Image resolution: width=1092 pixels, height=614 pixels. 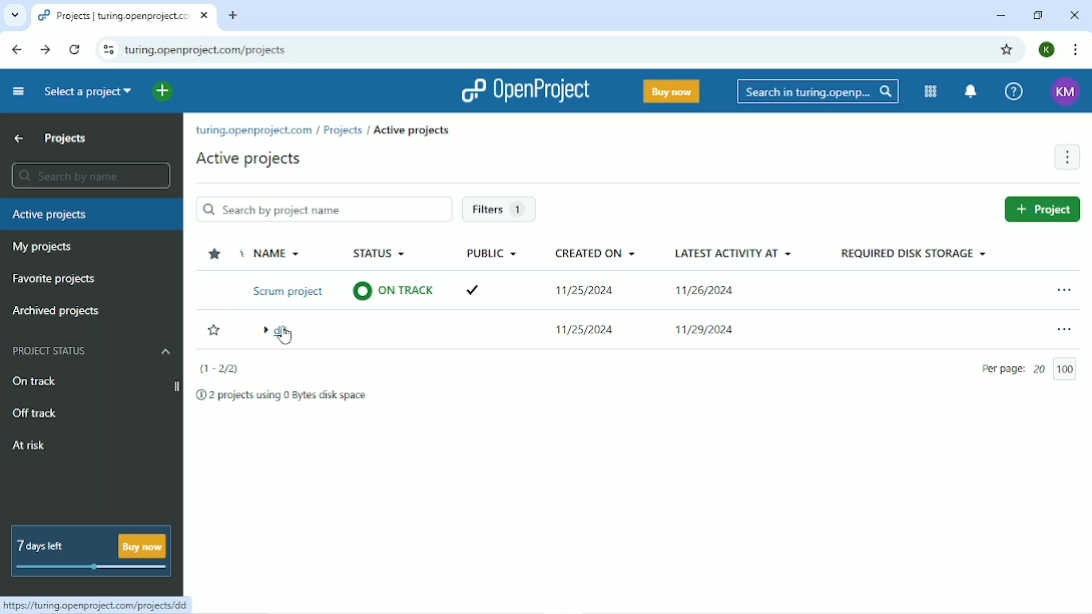 What do you see at coordinates (472, 289) in the screenshot?
I see `Tick` at bounding box center [472, 289].